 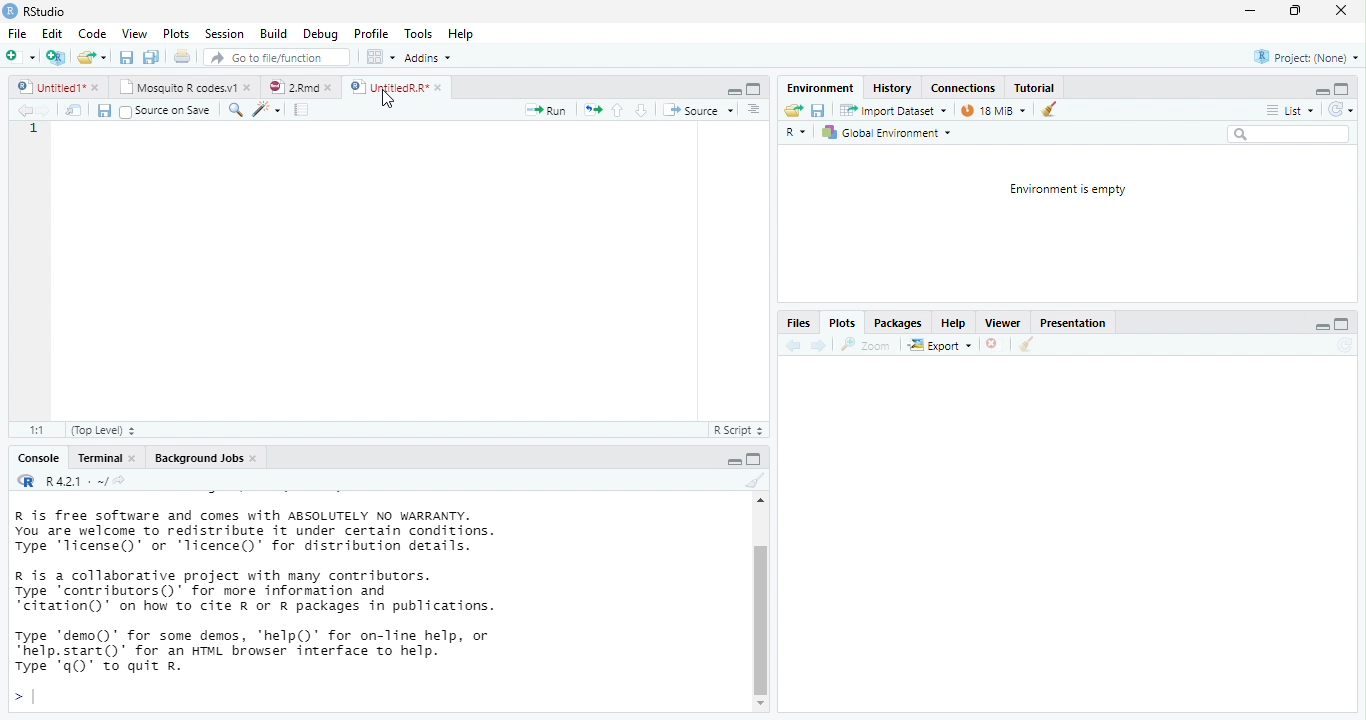 I want to click on code tool, so click(x=268, y=109).